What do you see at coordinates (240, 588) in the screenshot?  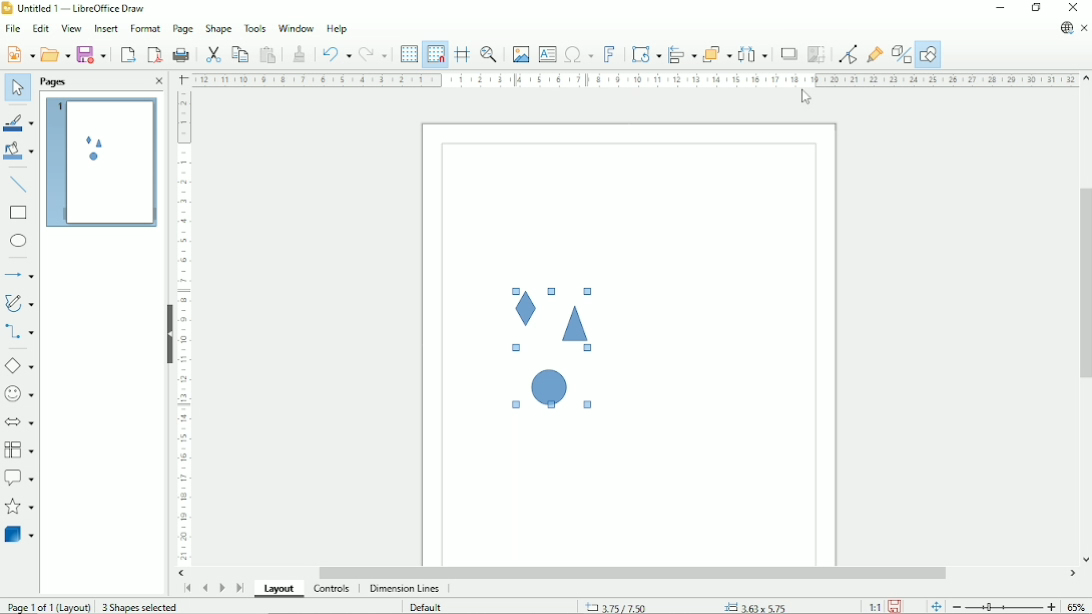 I see `Scroll to last page` at bounding box center [240, 588].